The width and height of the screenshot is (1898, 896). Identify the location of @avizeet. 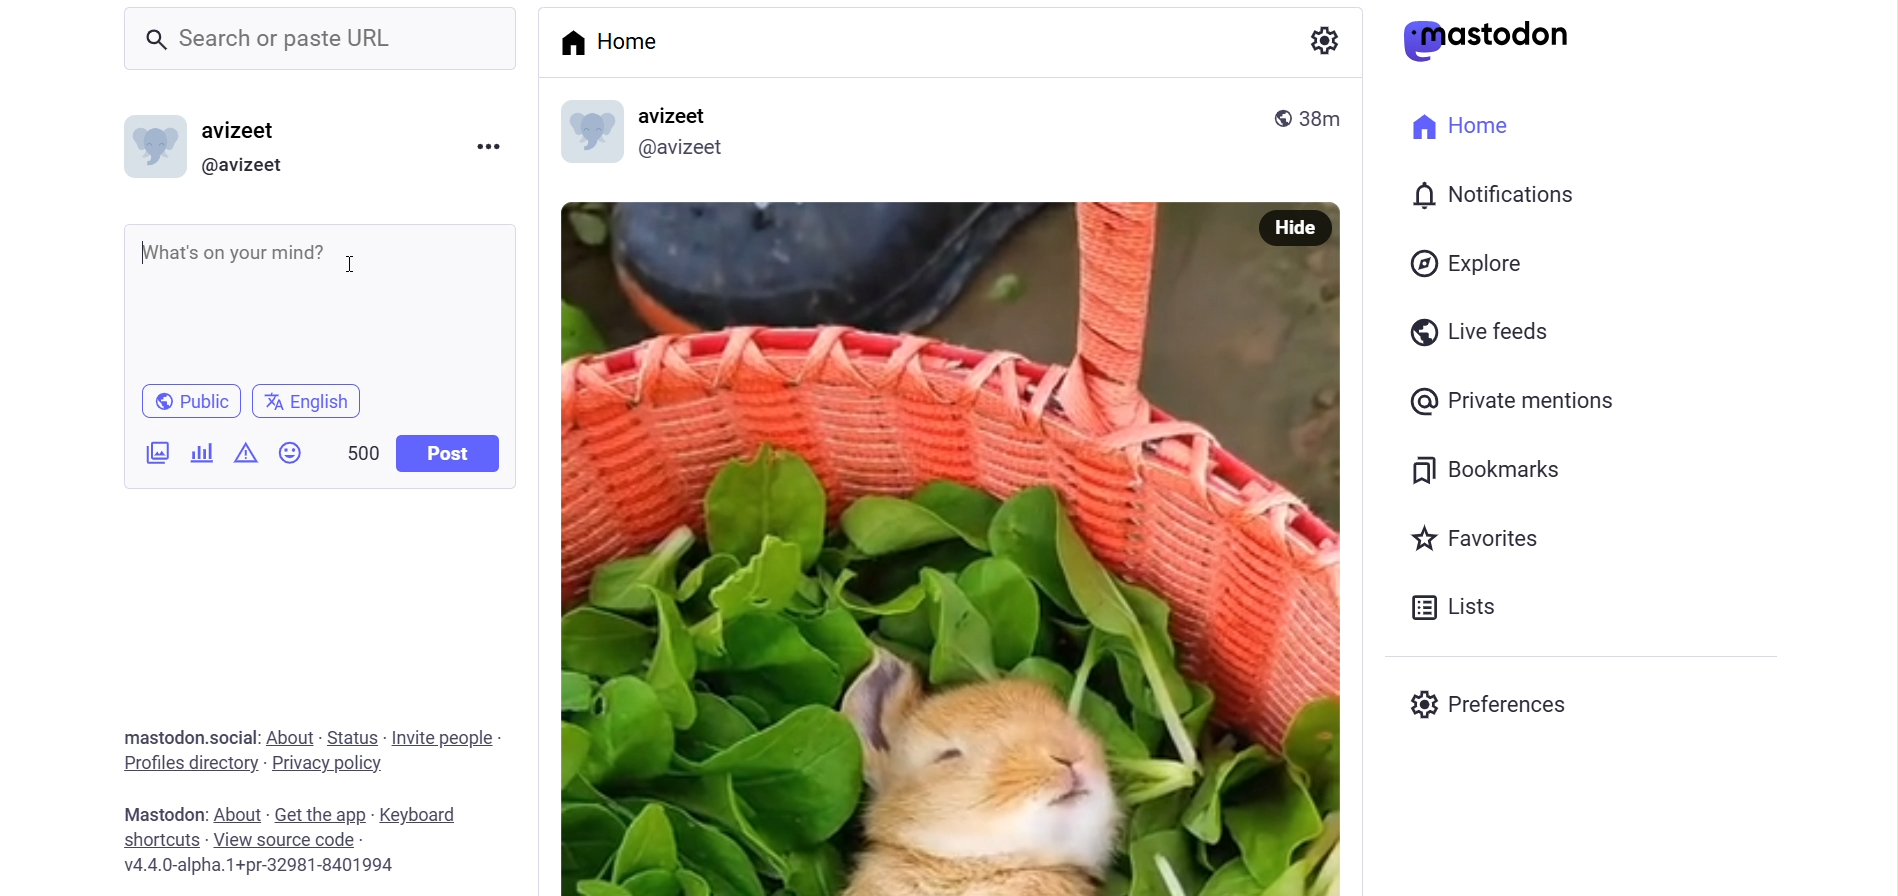
(689, 149).